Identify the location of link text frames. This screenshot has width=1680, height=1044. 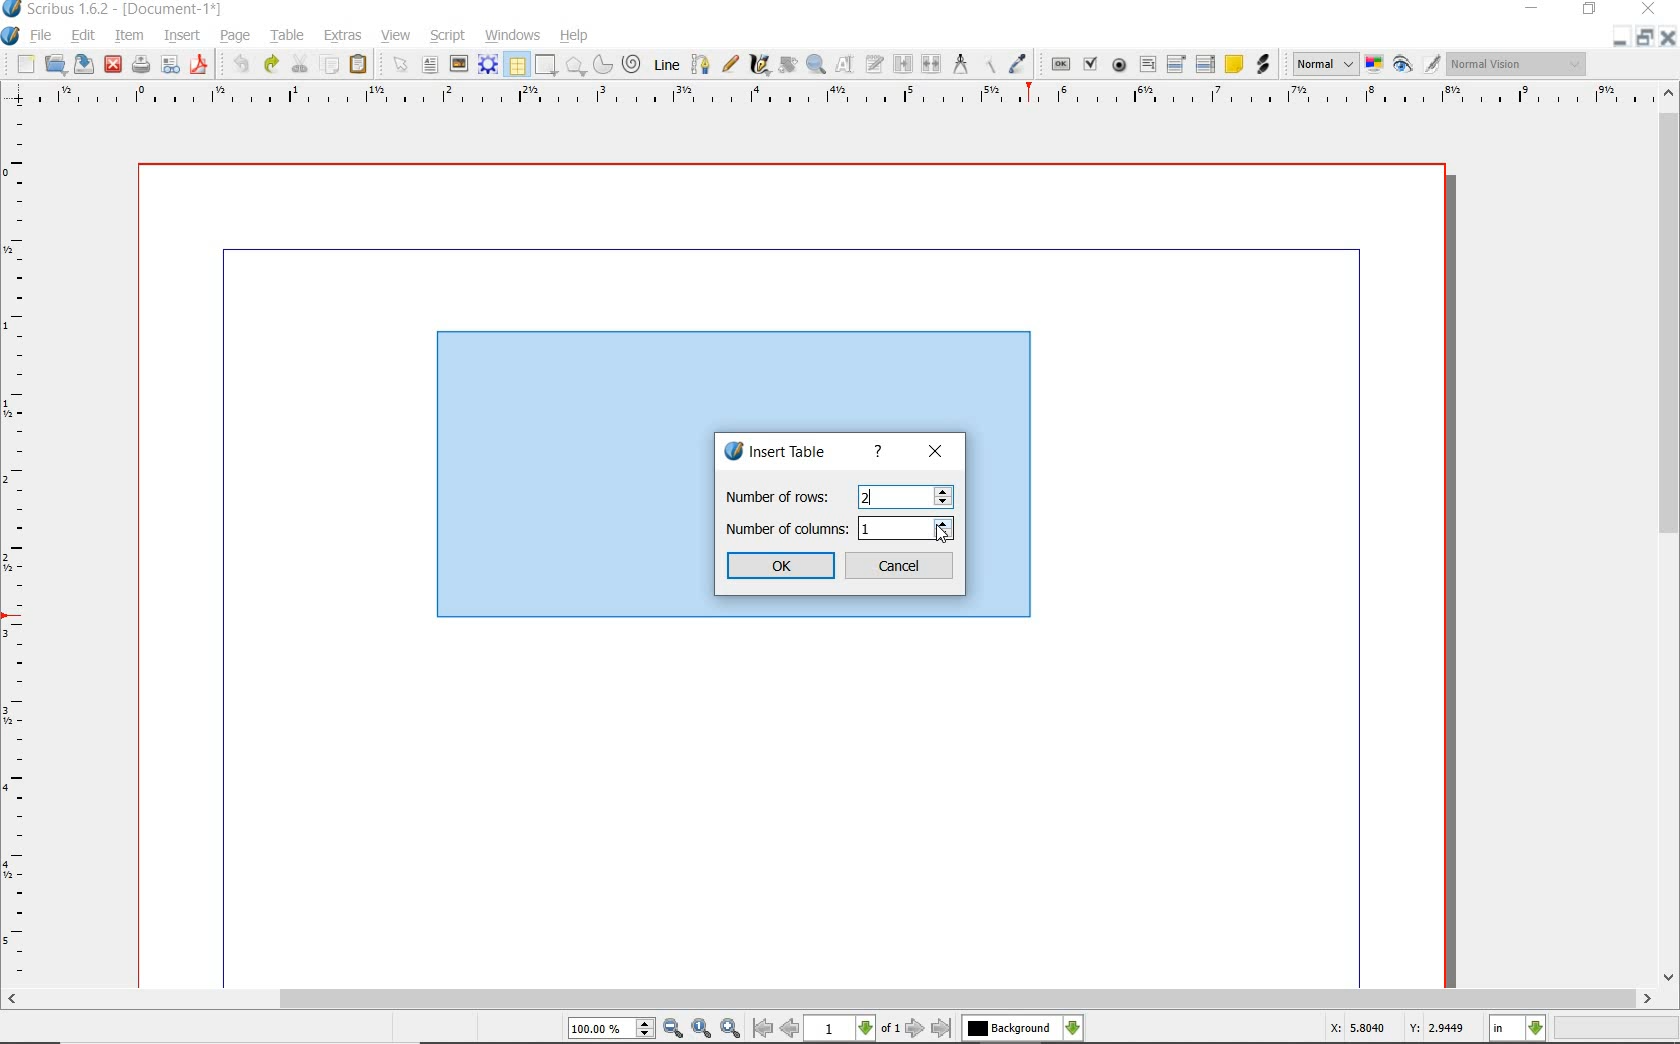
(904, 64).